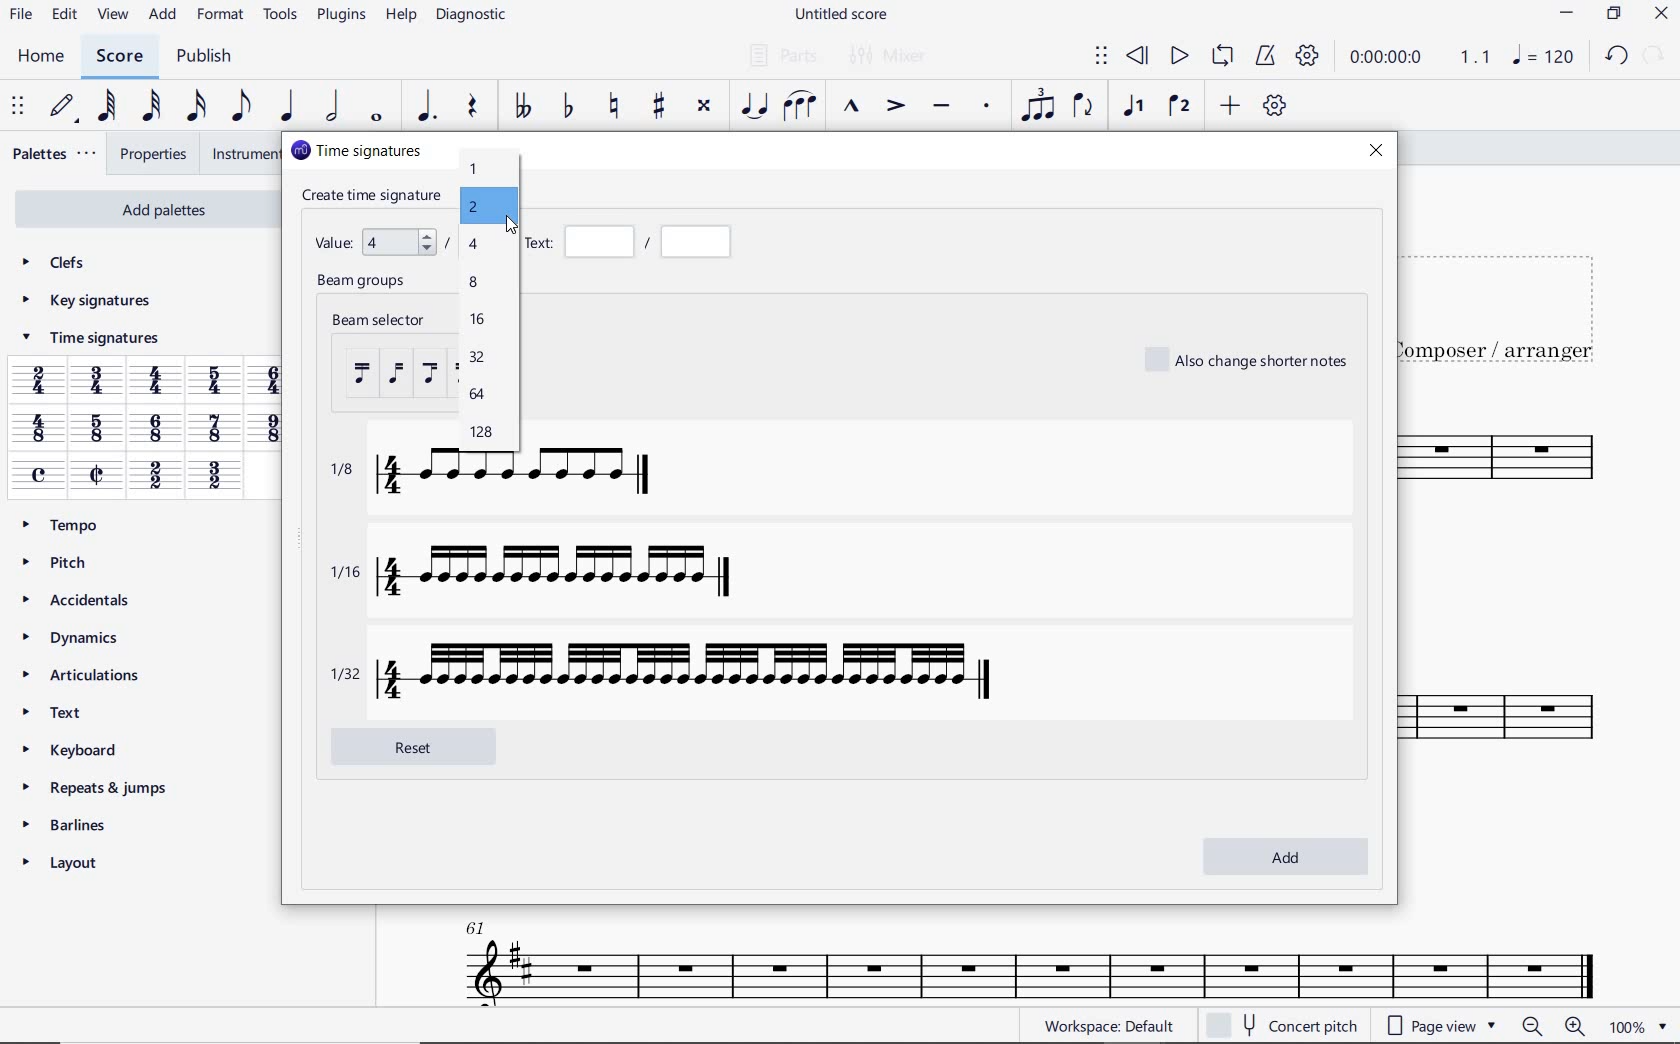 This screenshot has width=1680, height=1044. Describe the element at coordinates (564, 574) in the screenshot. I see `1/16` at that location.